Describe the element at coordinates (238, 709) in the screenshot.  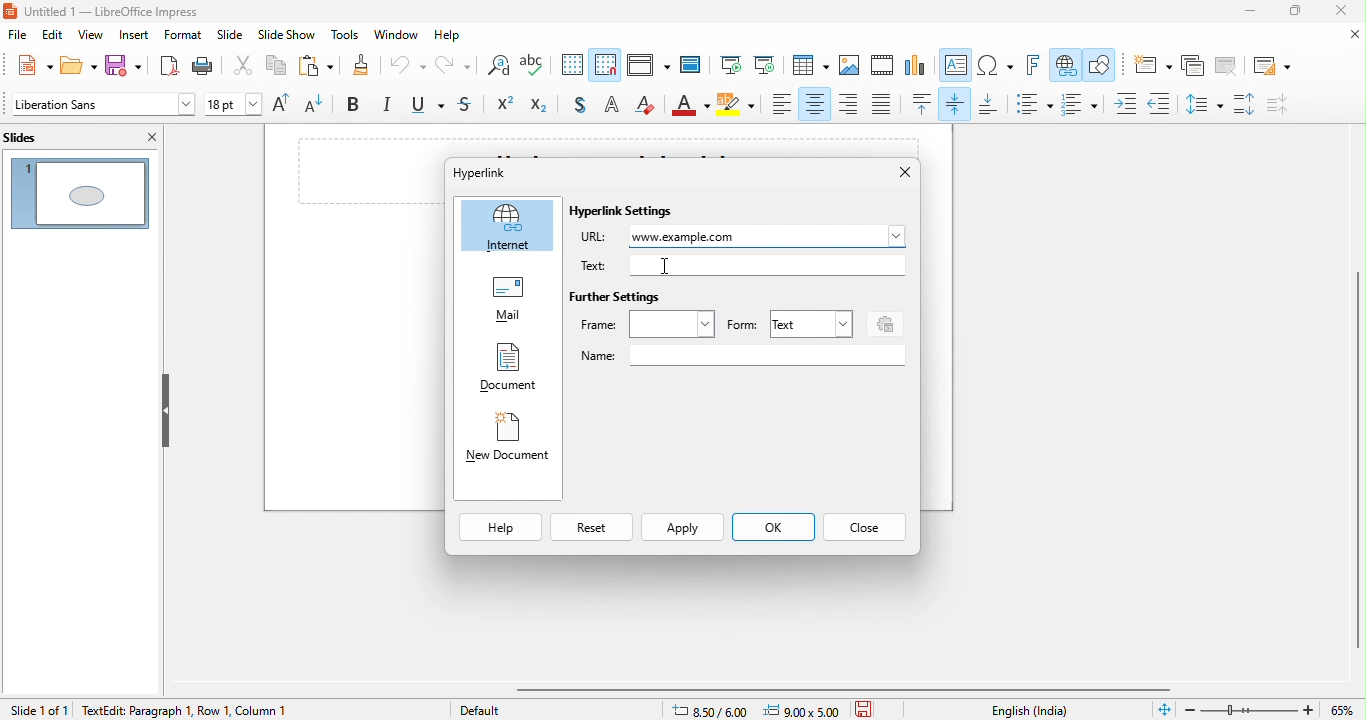
I see `text edit paragraph 1 row 1 column 1` at that location.